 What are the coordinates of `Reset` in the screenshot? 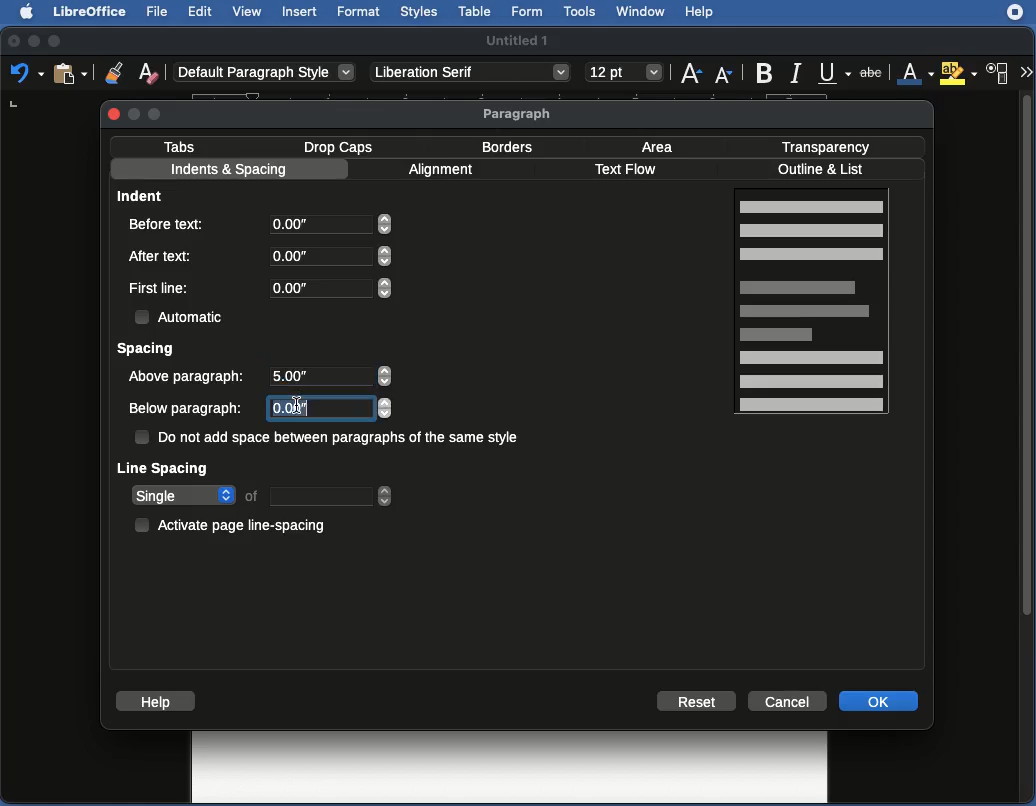 It's located at (697, 701).